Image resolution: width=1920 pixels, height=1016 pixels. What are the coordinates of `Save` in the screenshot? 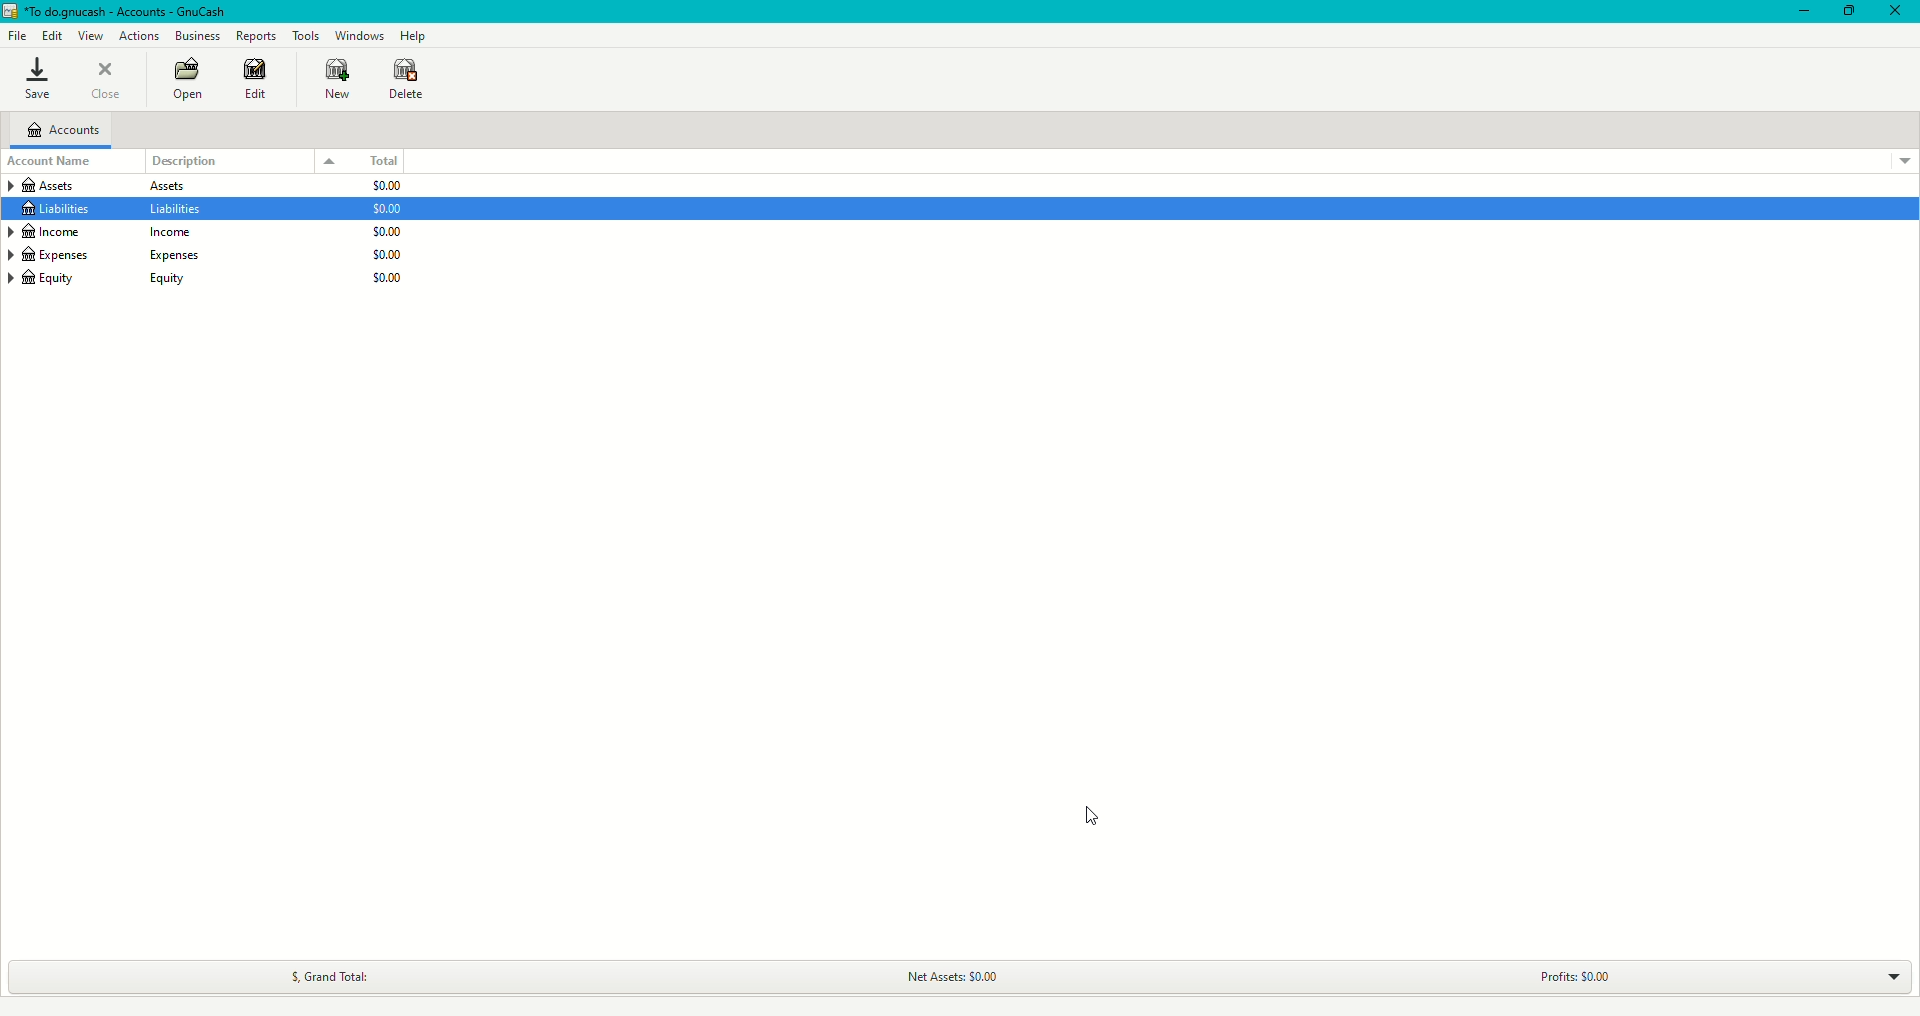 It's located at (36, 82).